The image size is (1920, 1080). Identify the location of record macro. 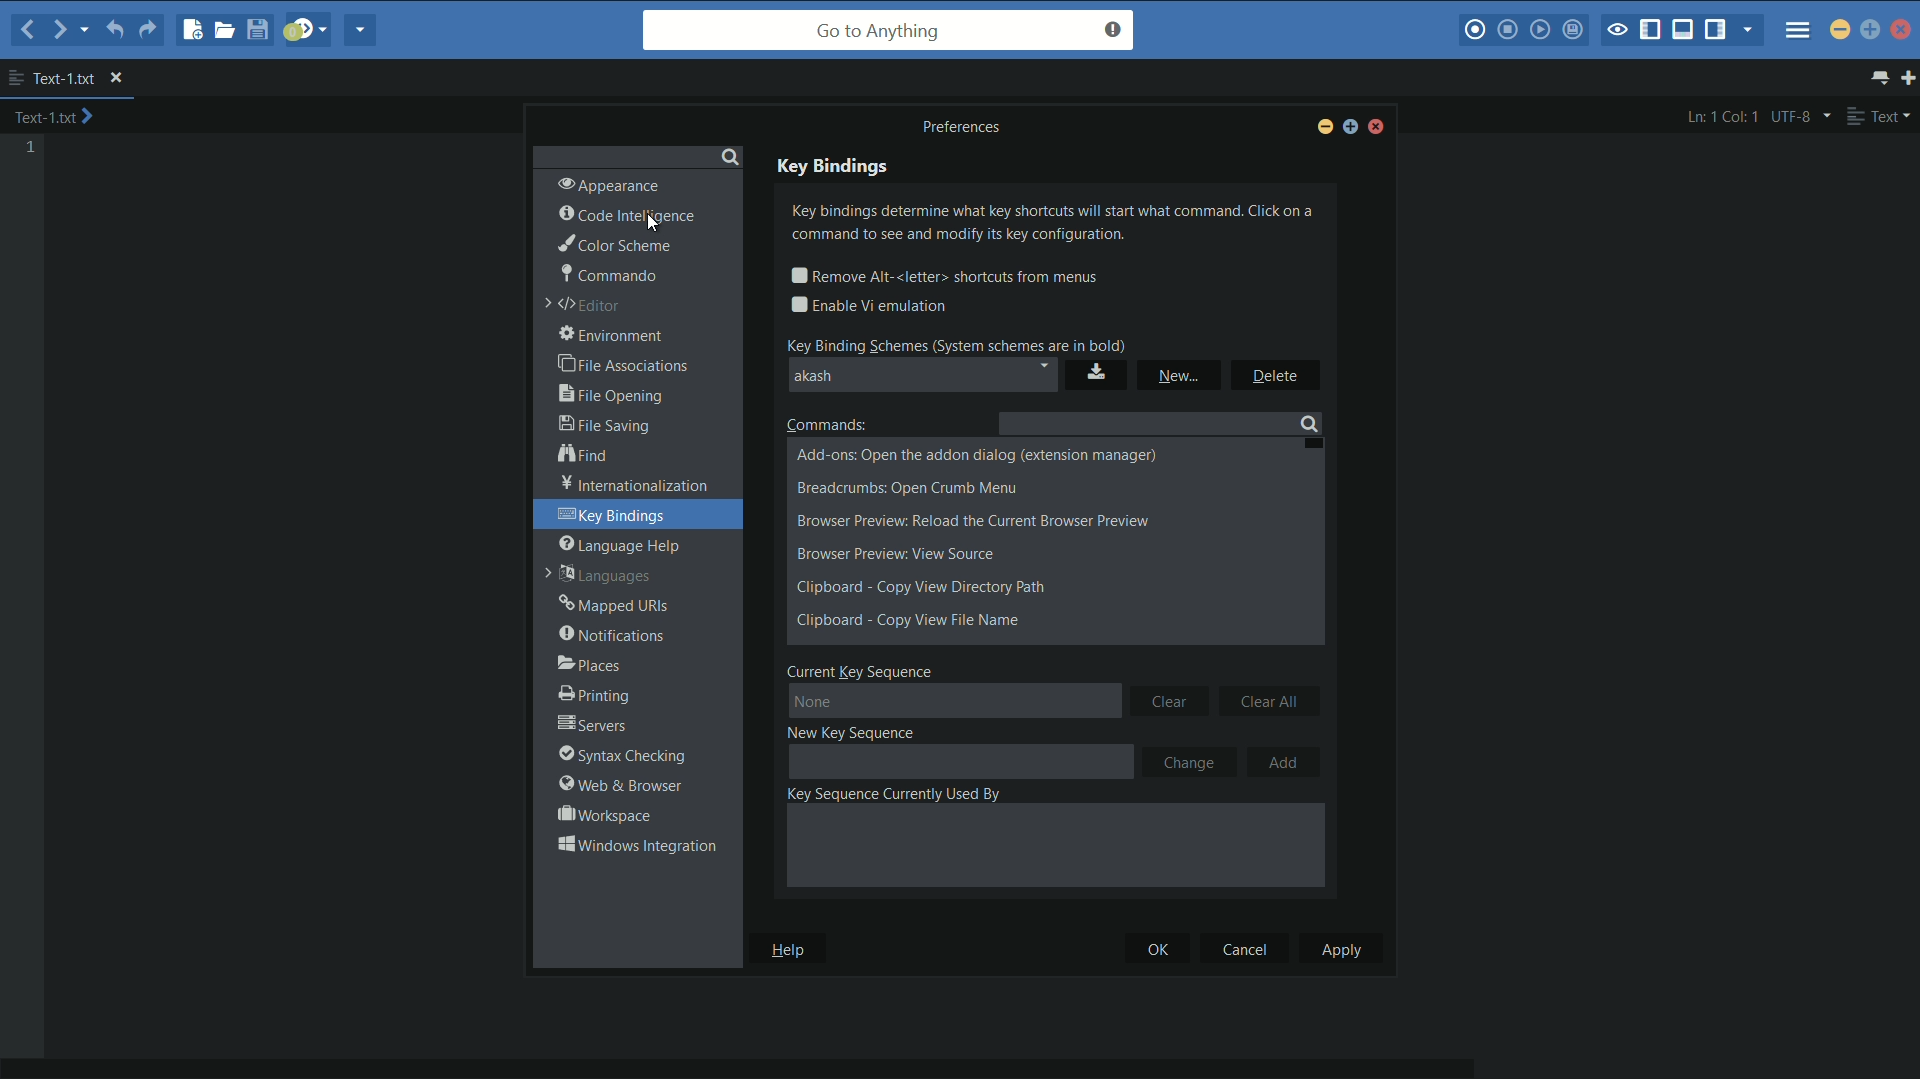
(1474, 32).